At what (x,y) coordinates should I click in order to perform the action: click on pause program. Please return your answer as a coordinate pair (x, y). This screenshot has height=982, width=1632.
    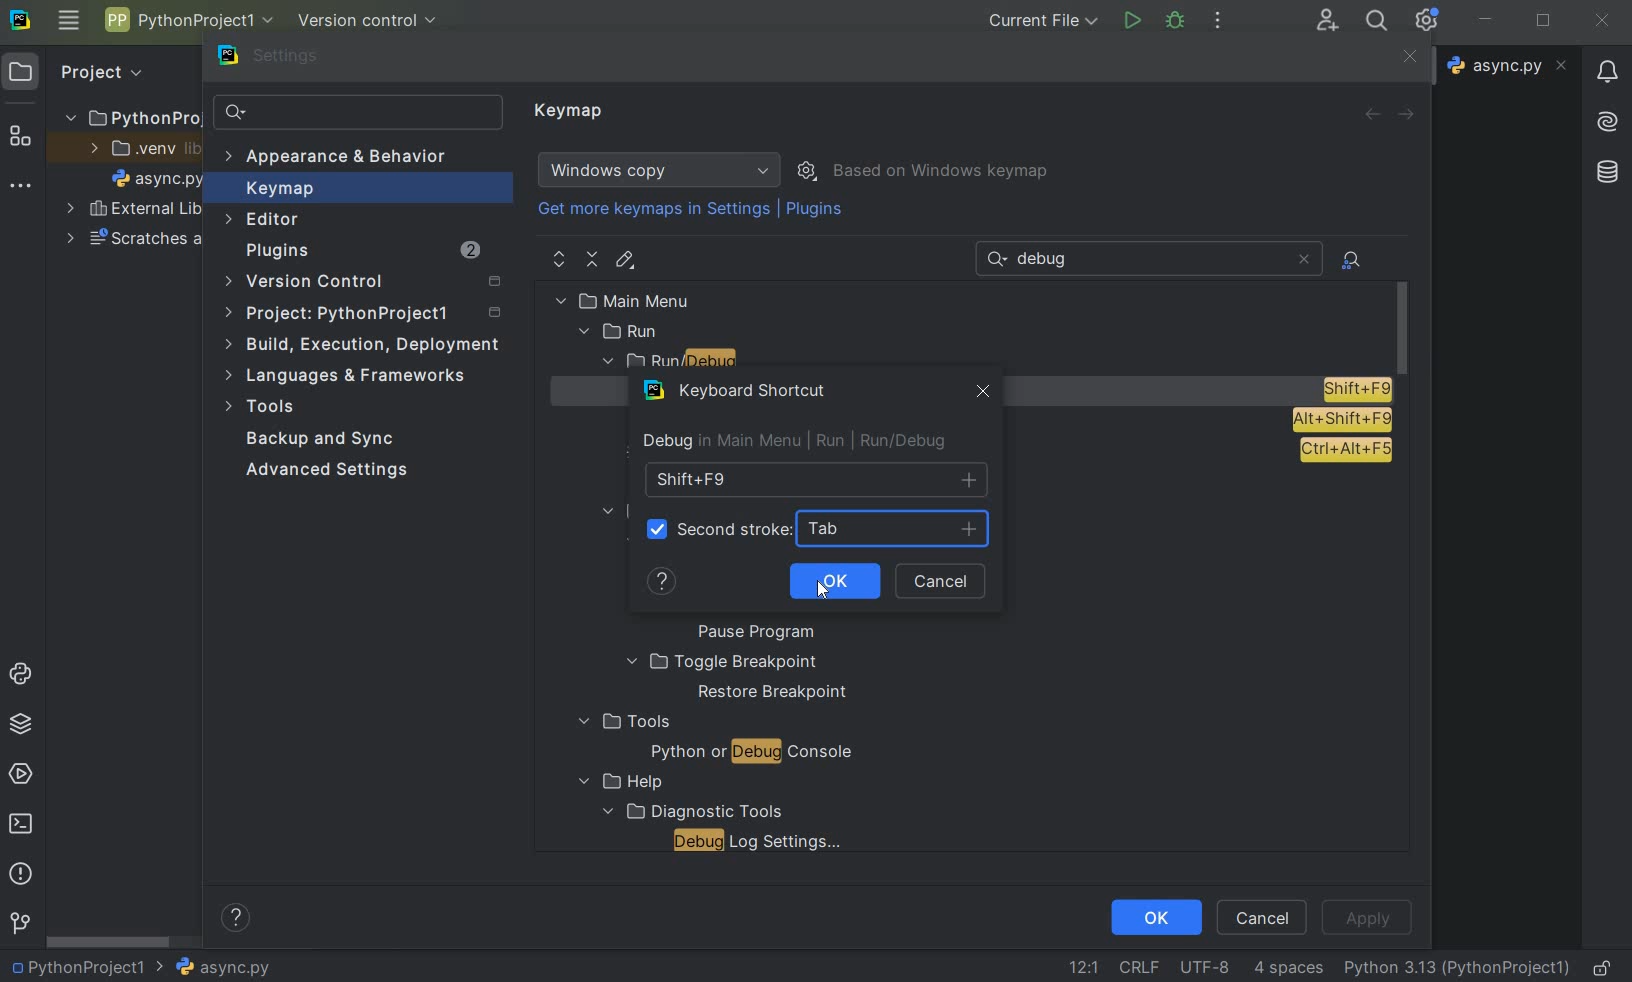
    Looking at the image, I should click on (749, 633).